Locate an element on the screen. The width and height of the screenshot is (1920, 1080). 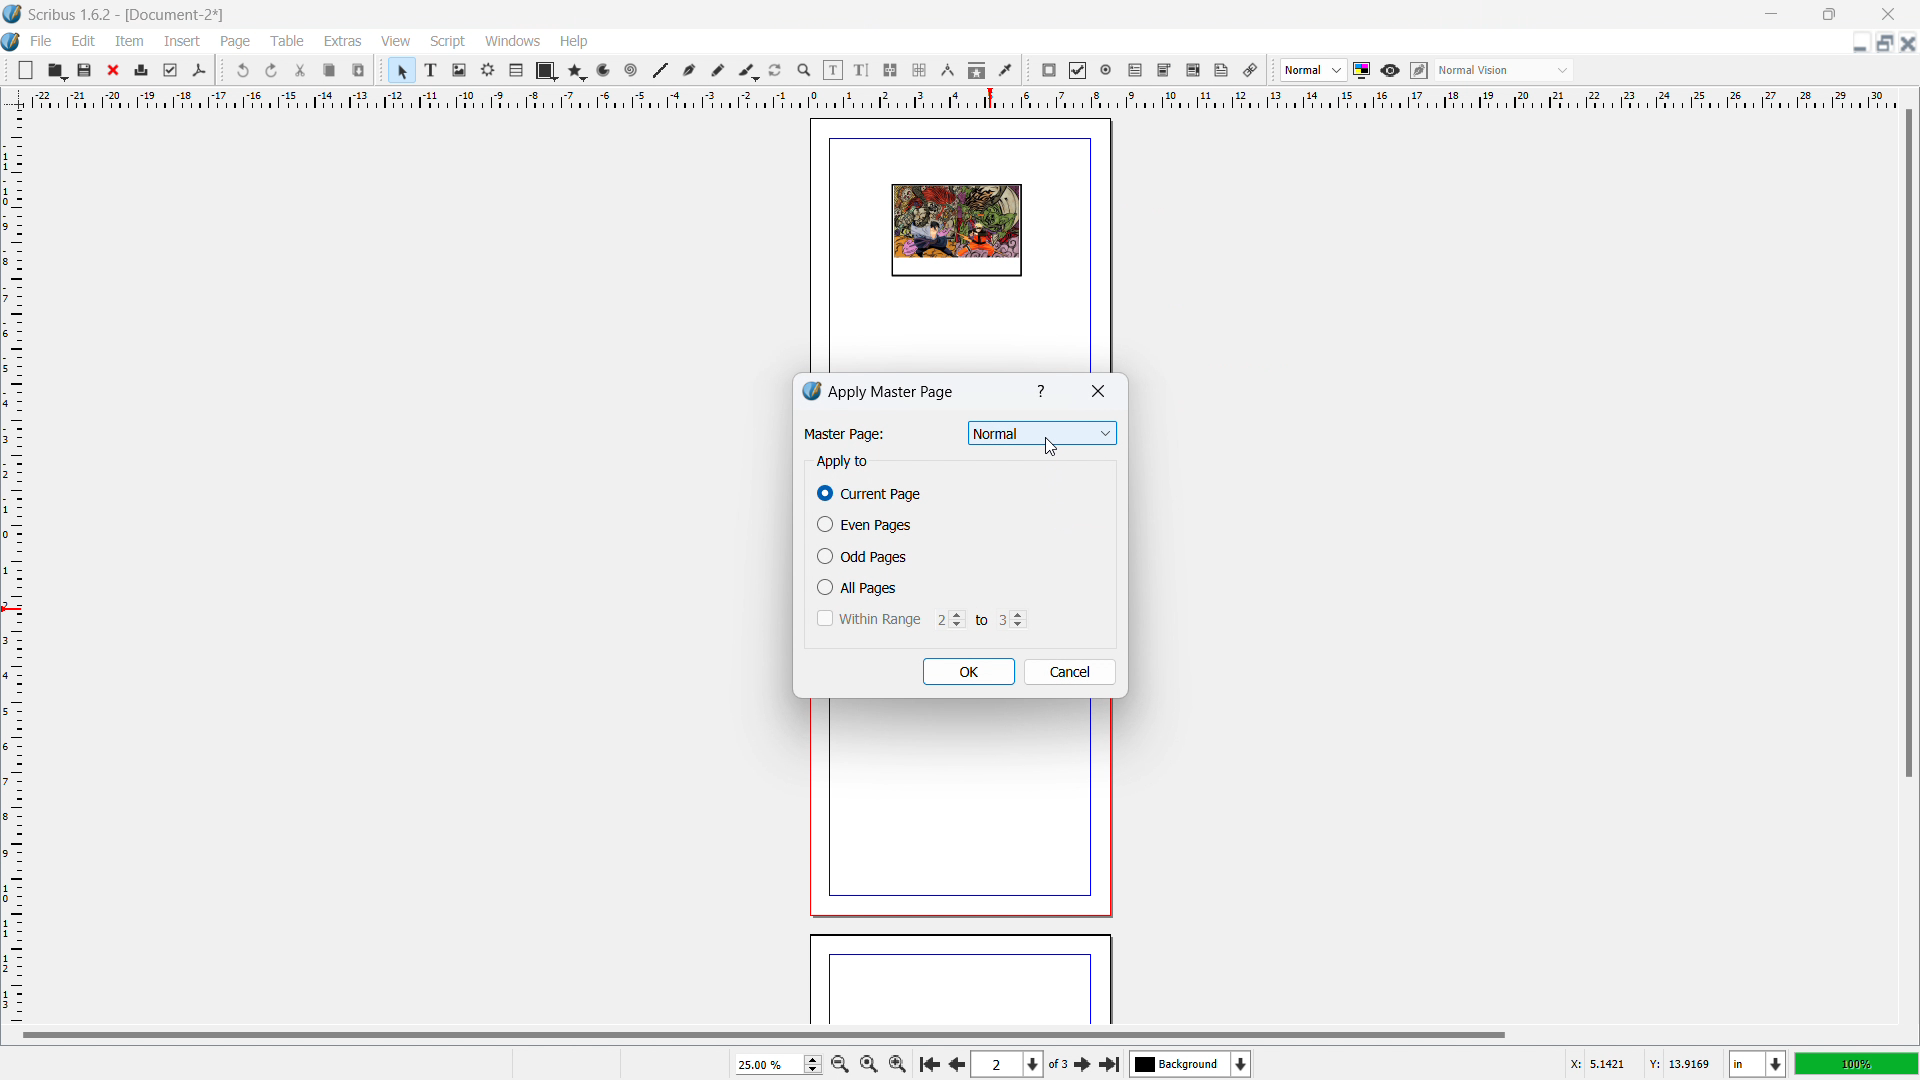
maximize document is located at coordinates (1882, 43).